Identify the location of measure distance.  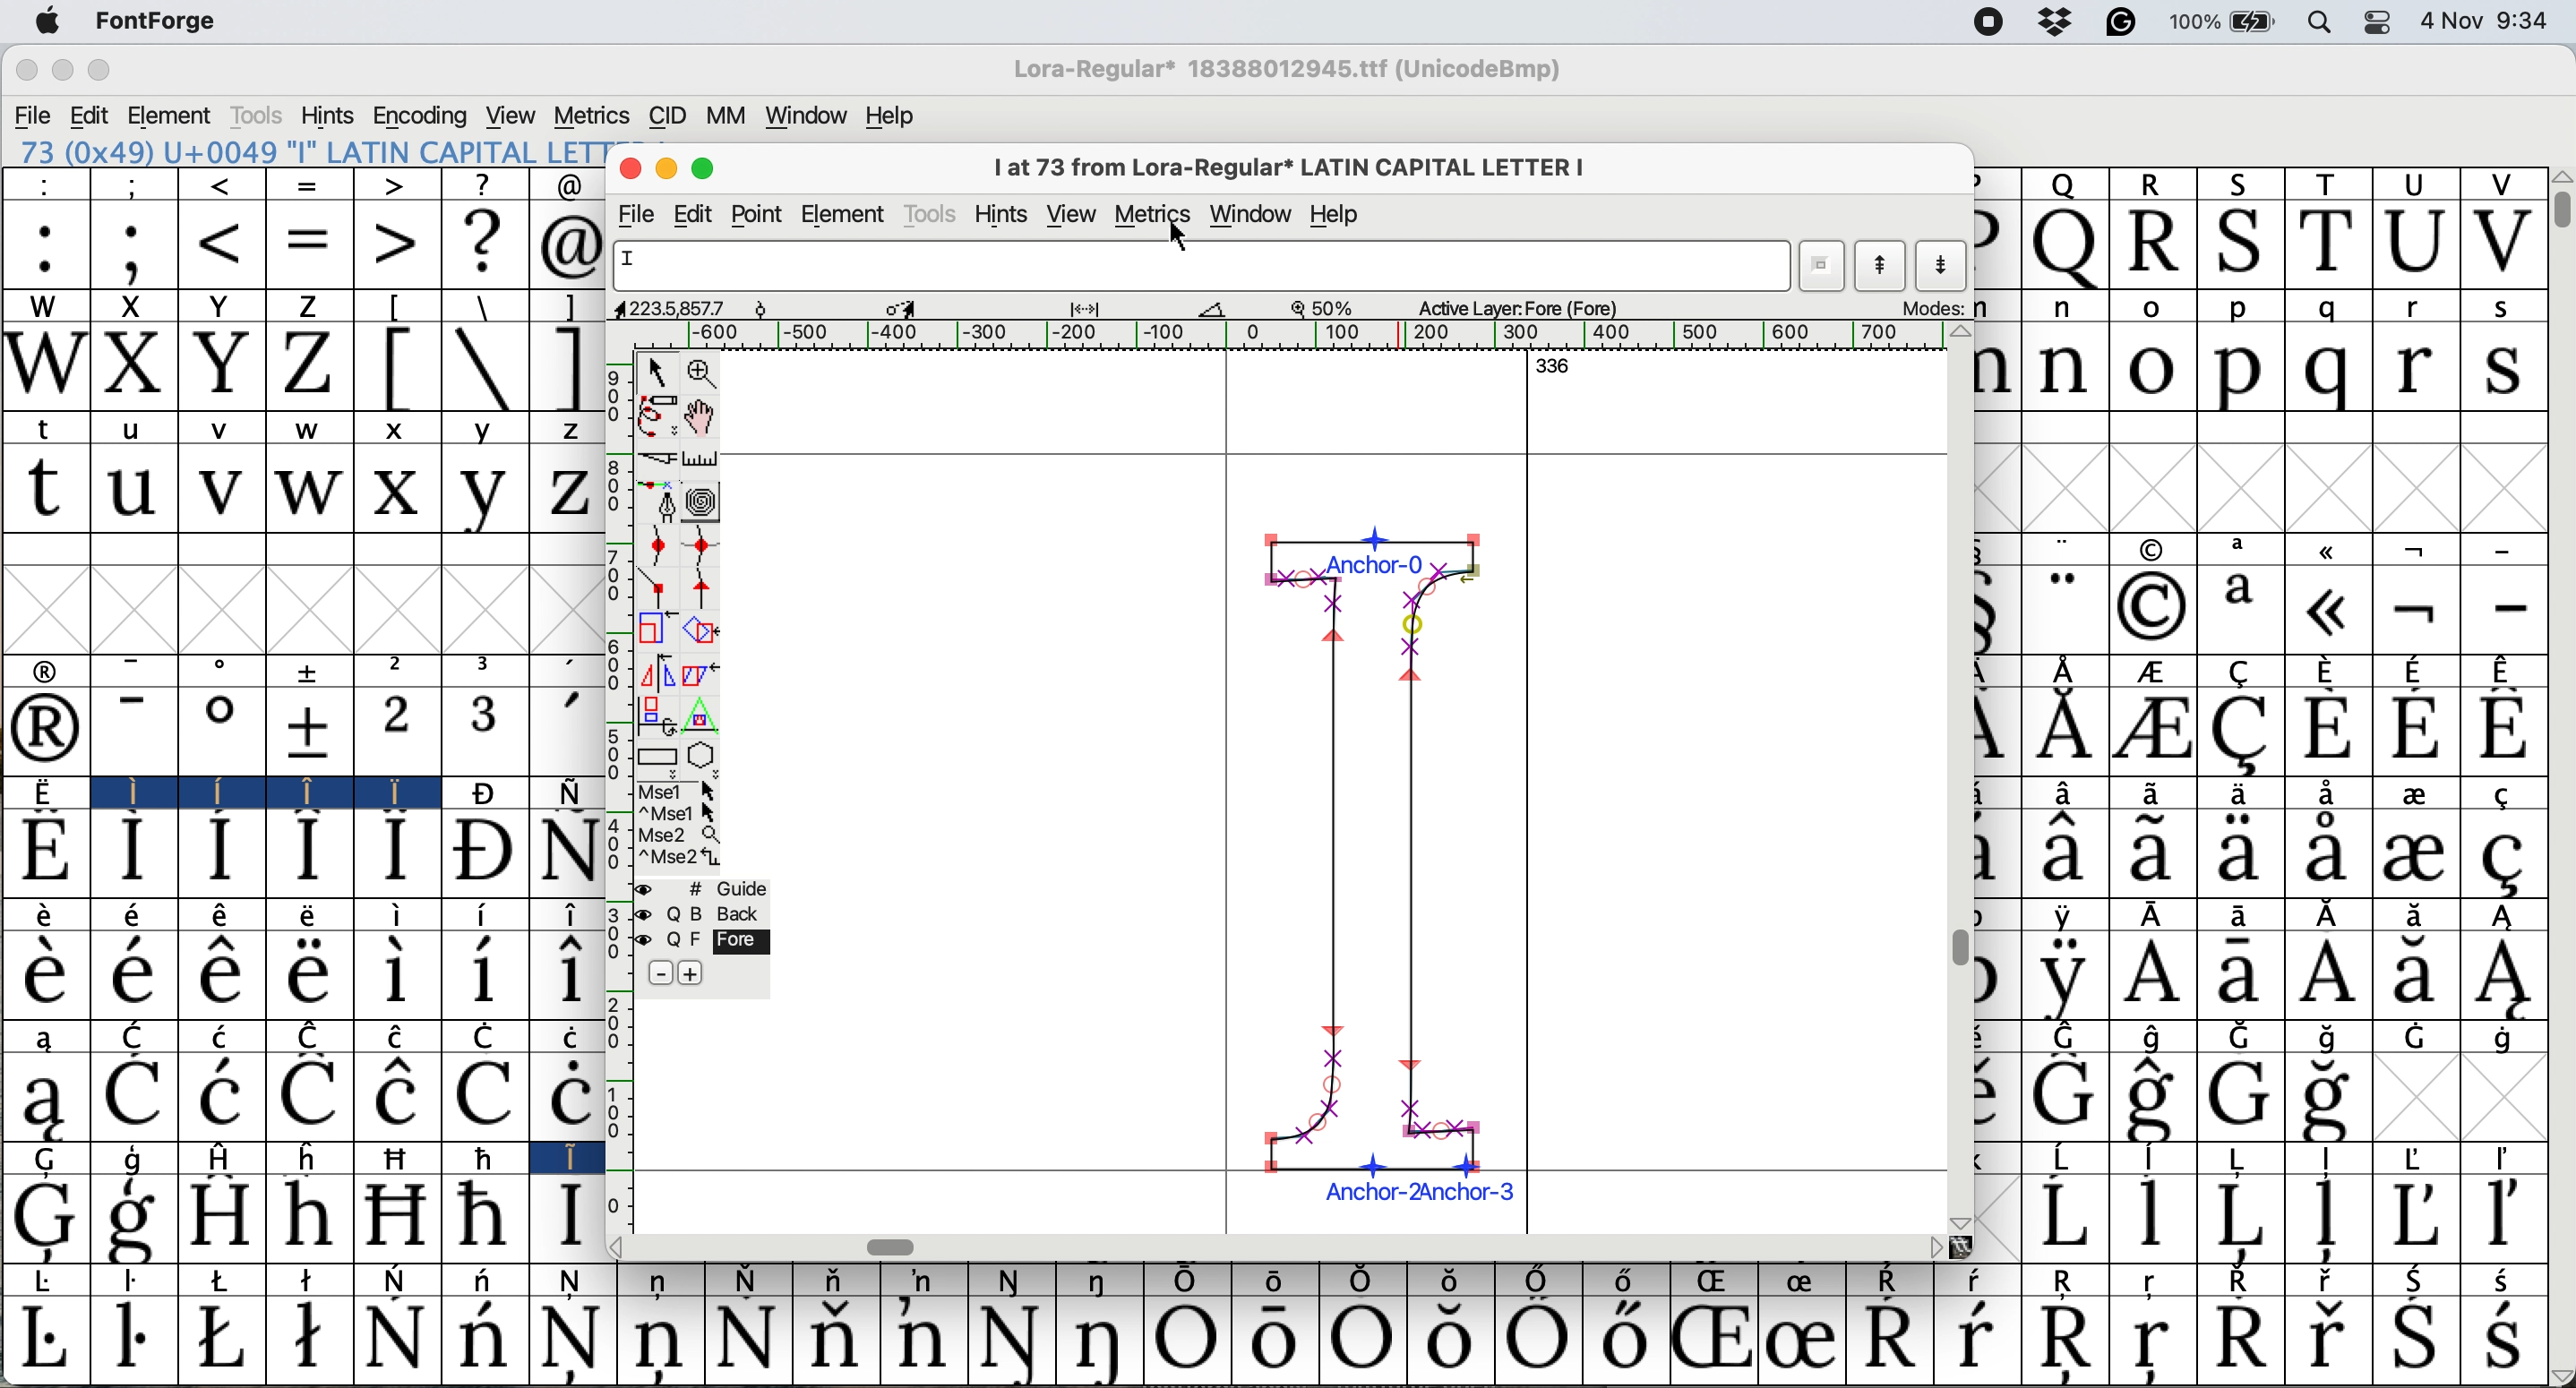
(702, 456).